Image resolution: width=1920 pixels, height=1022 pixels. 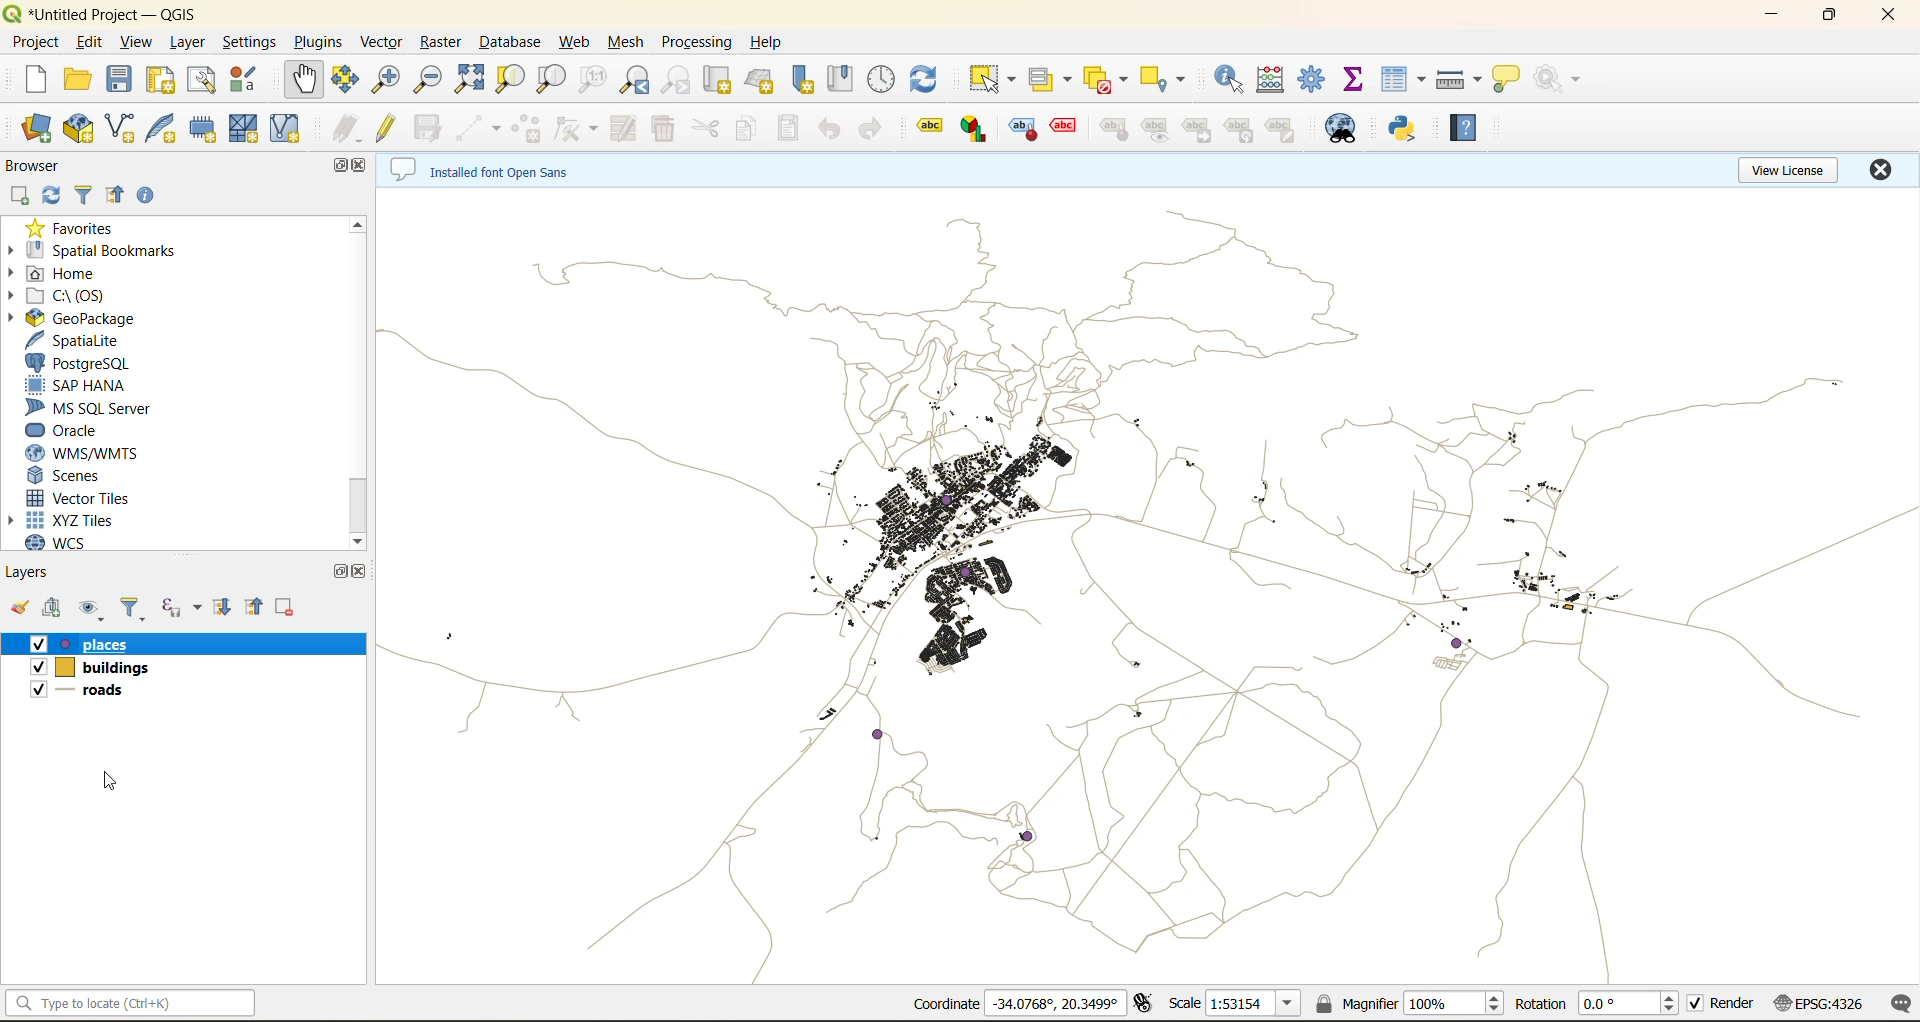 I want to click on label tool, so click(x=1154, y=129).